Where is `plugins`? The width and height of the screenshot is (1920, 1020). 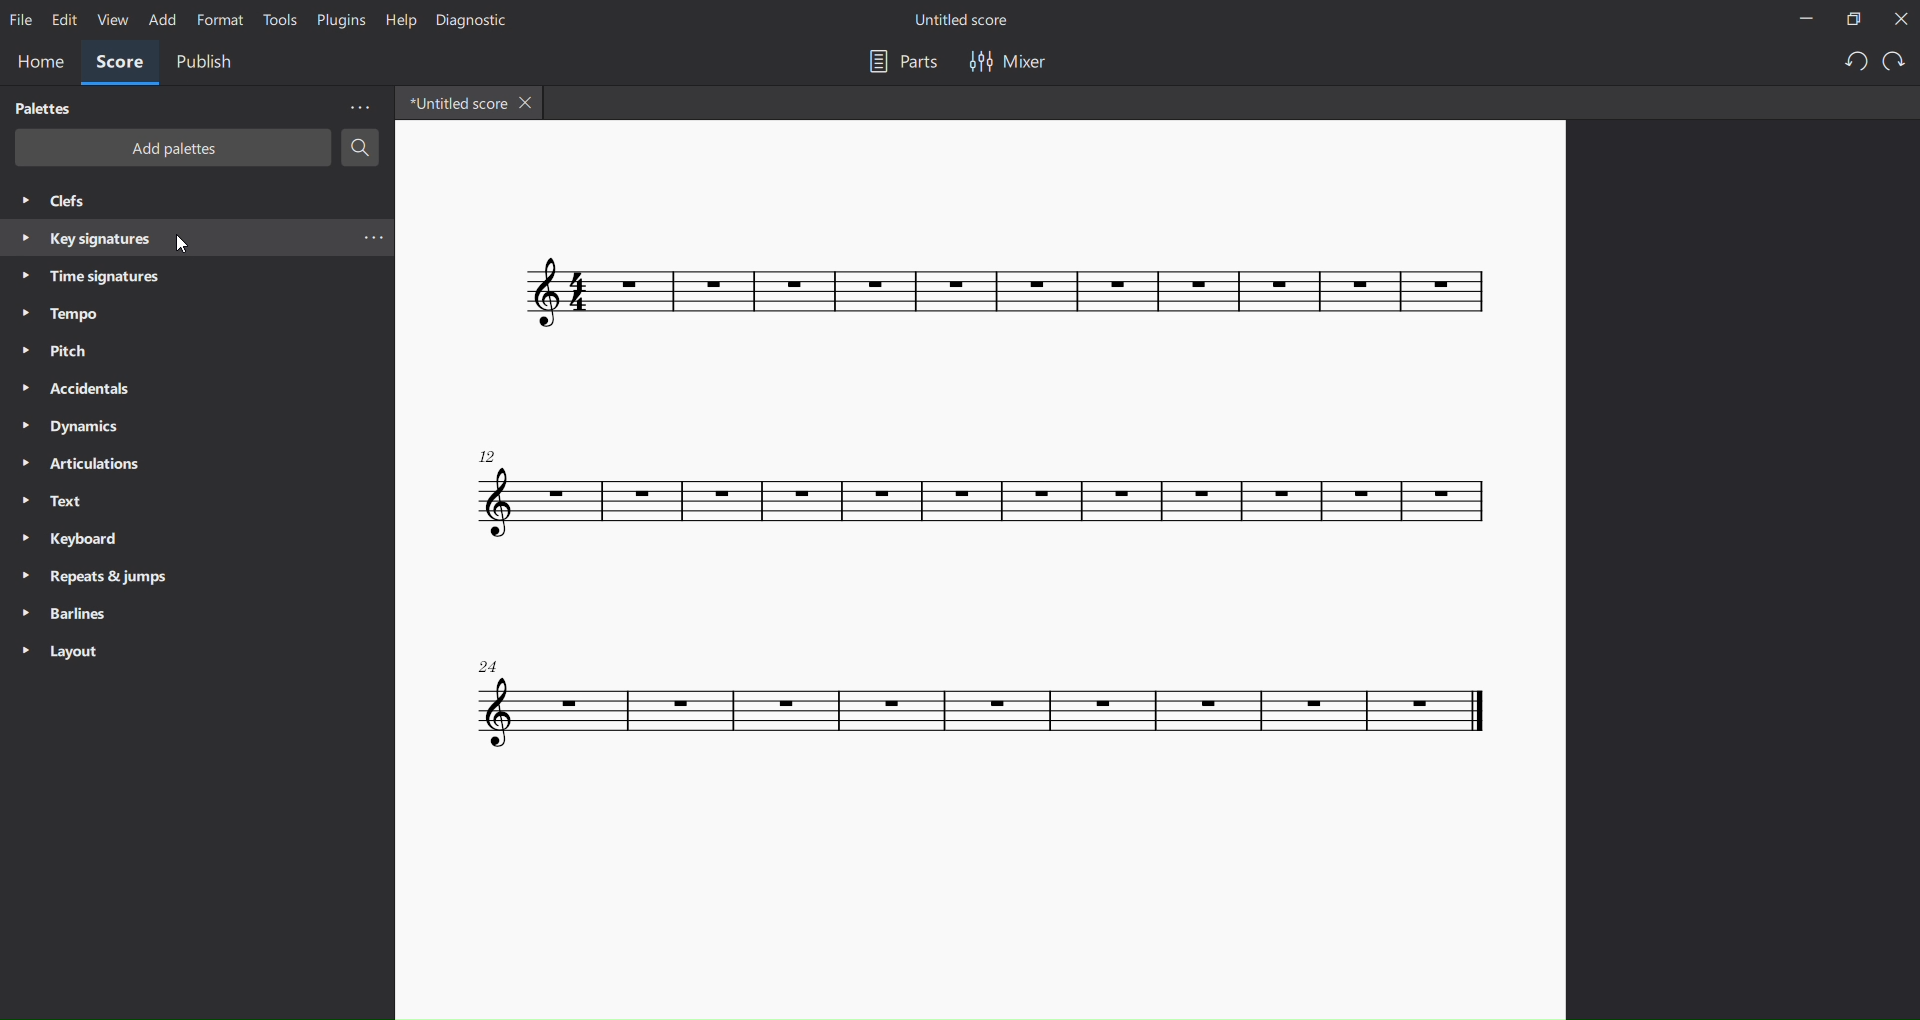 plugins is located at coordinates (338, 20).